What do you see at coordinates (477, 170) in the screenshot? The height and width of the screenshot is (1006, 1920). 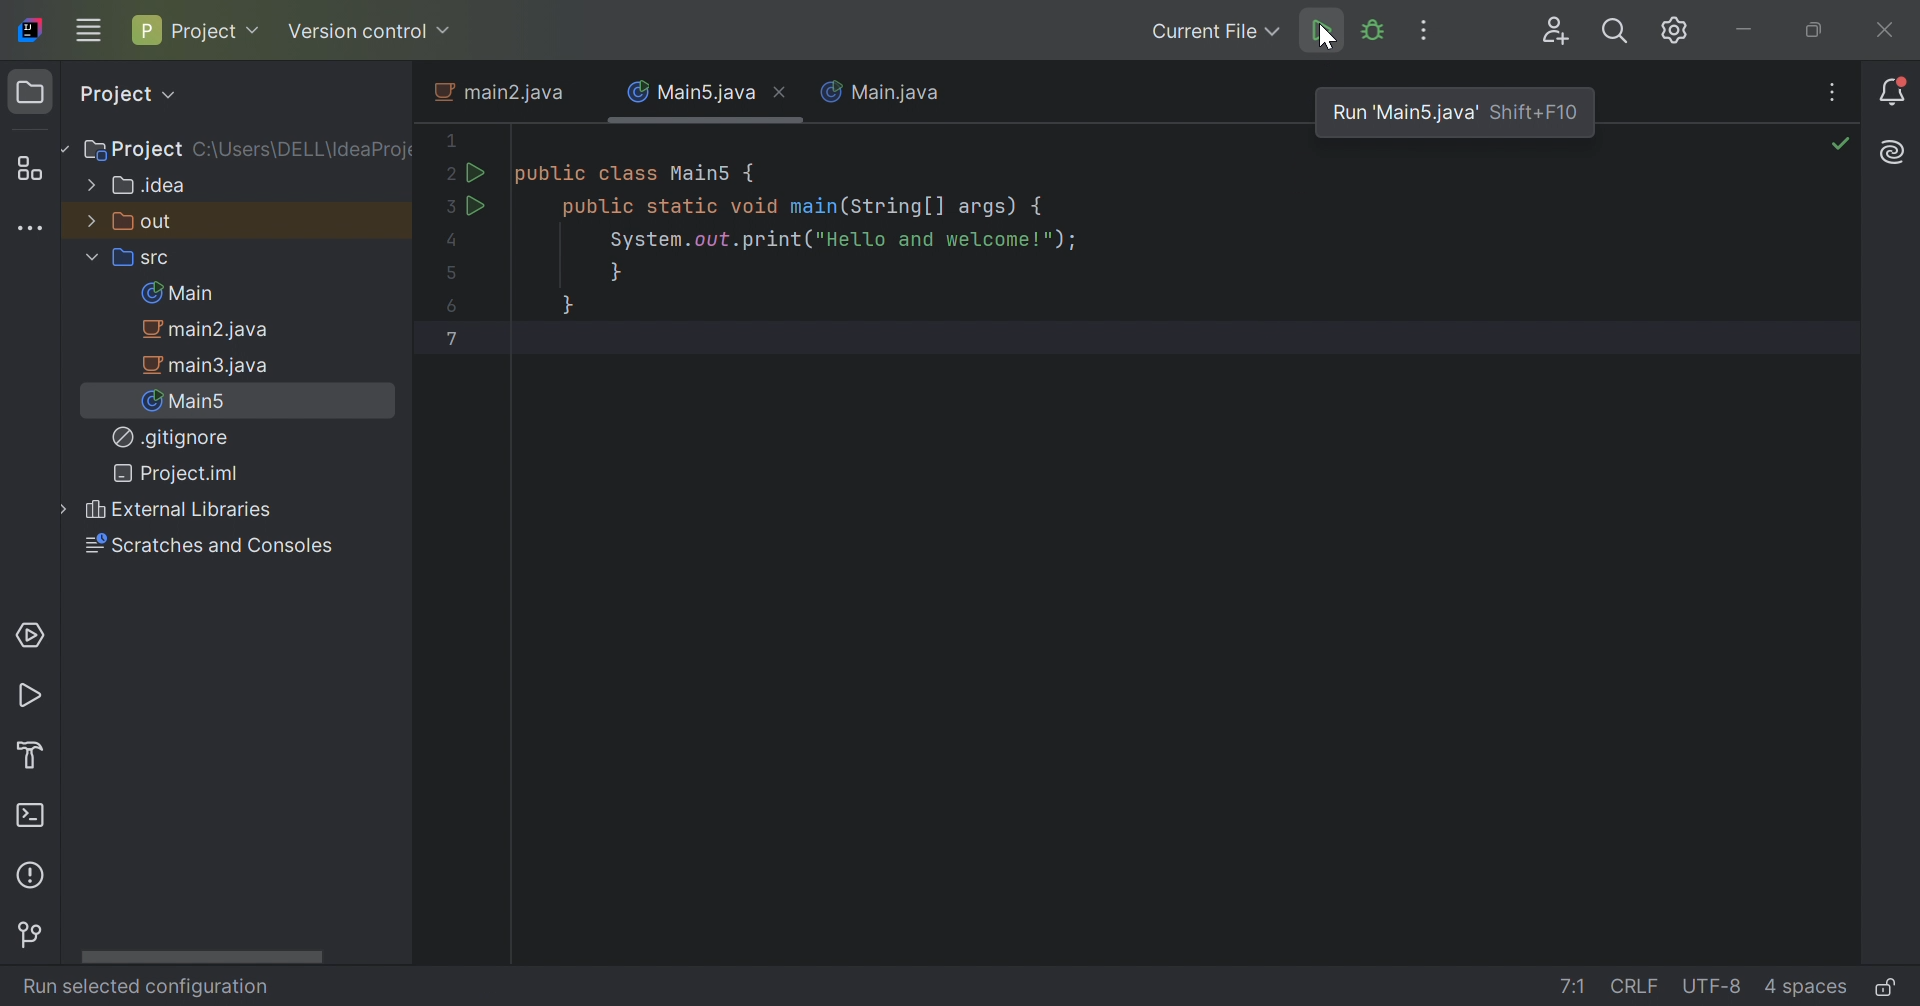 I see `Run` at bounding box center [477, 170].